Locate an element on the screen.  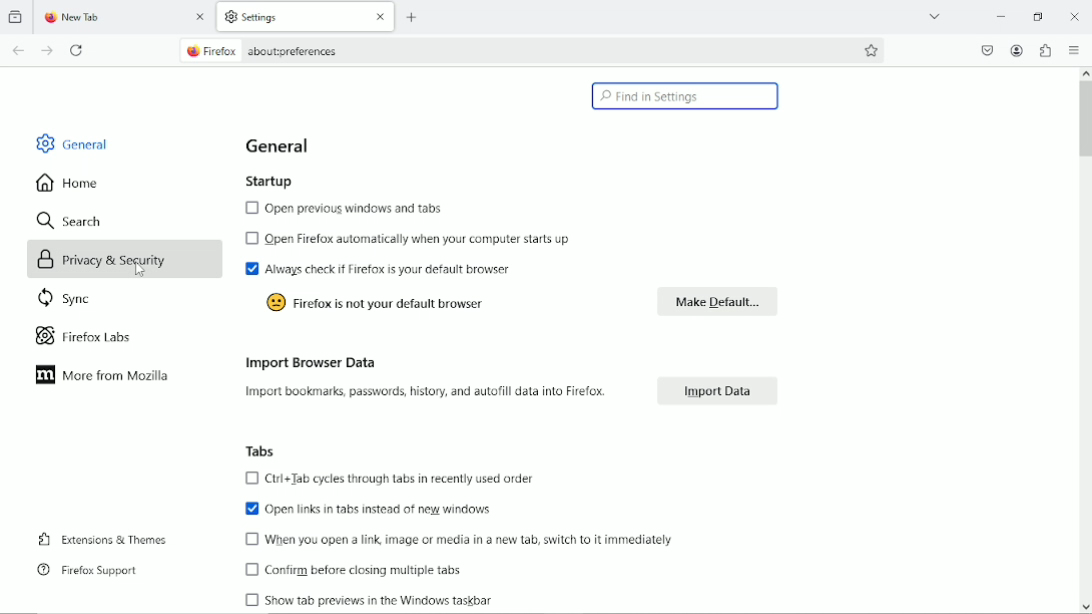
firefox logo is located at coordinates (191, 52).